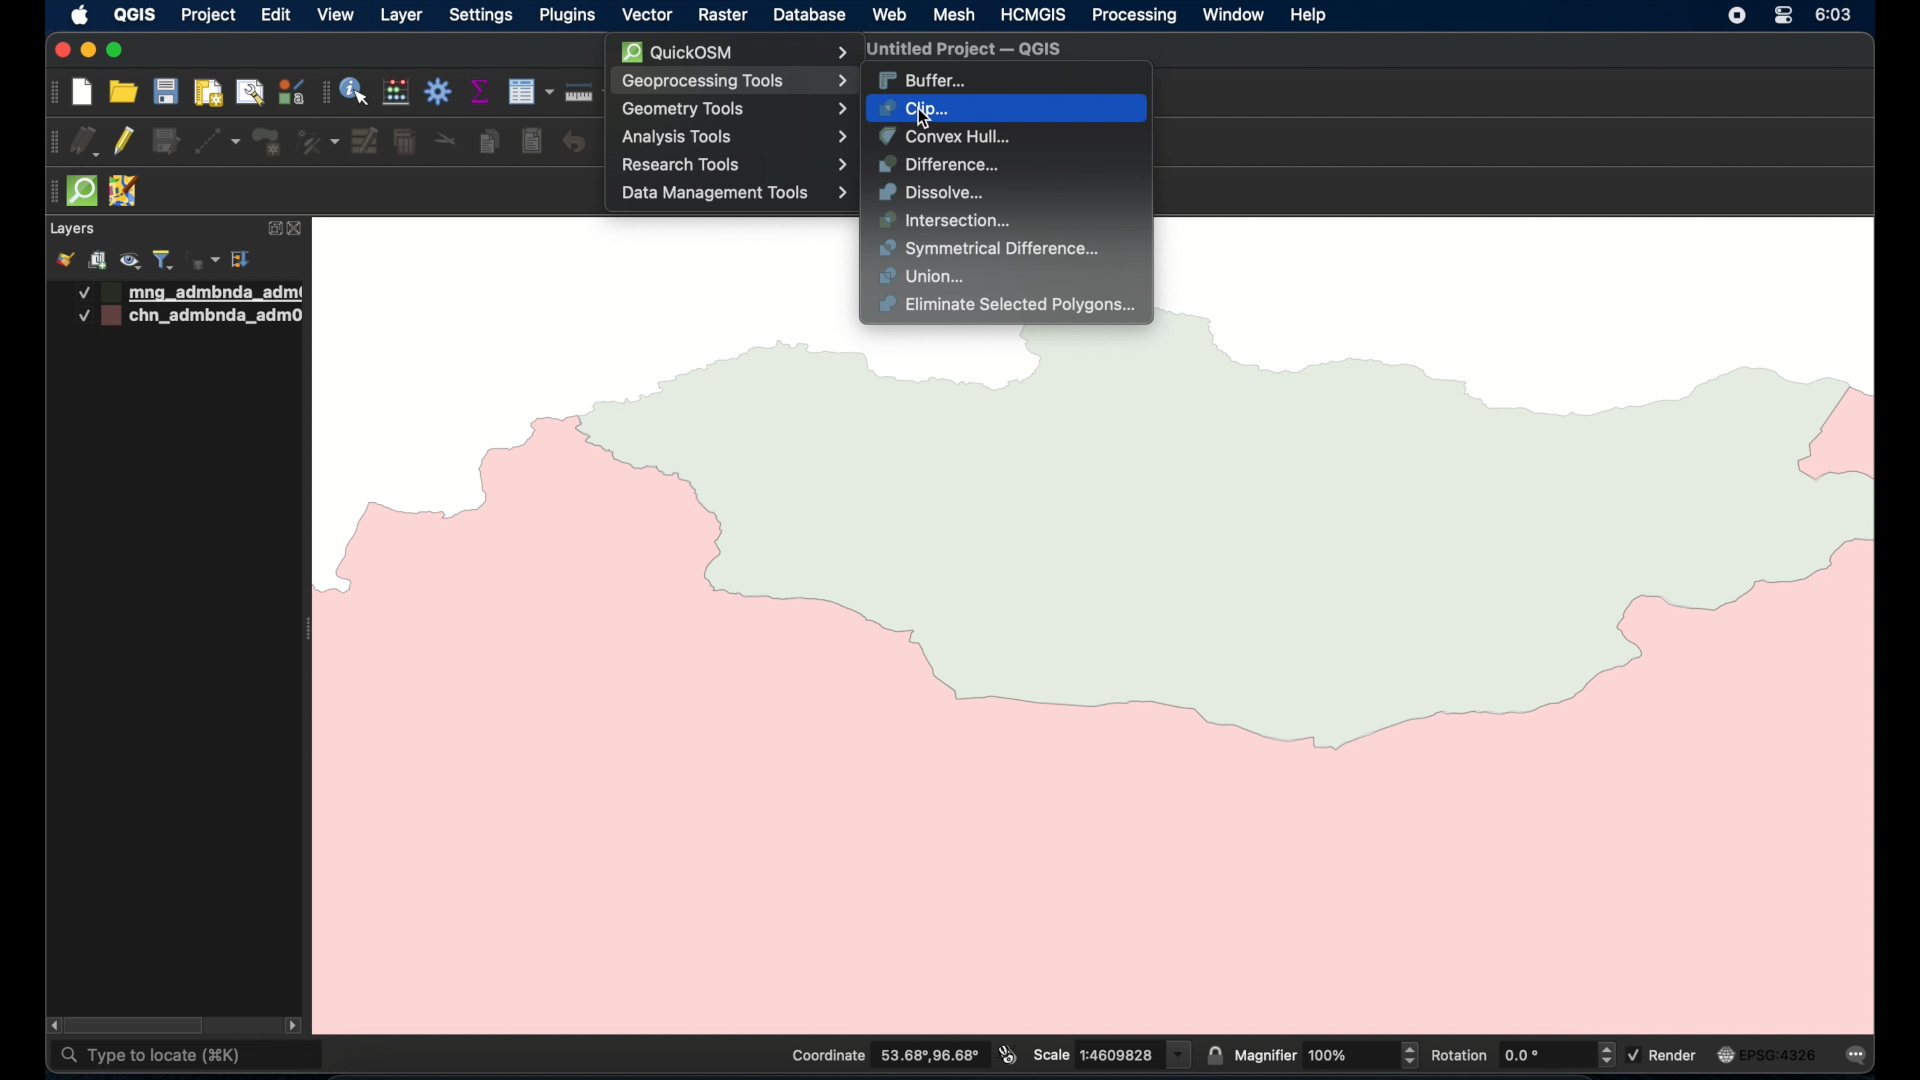 The image size is (1920, 1080). Describe the element at coordinates (83, 191) in the screenshot. I see `quick osm` at that location.